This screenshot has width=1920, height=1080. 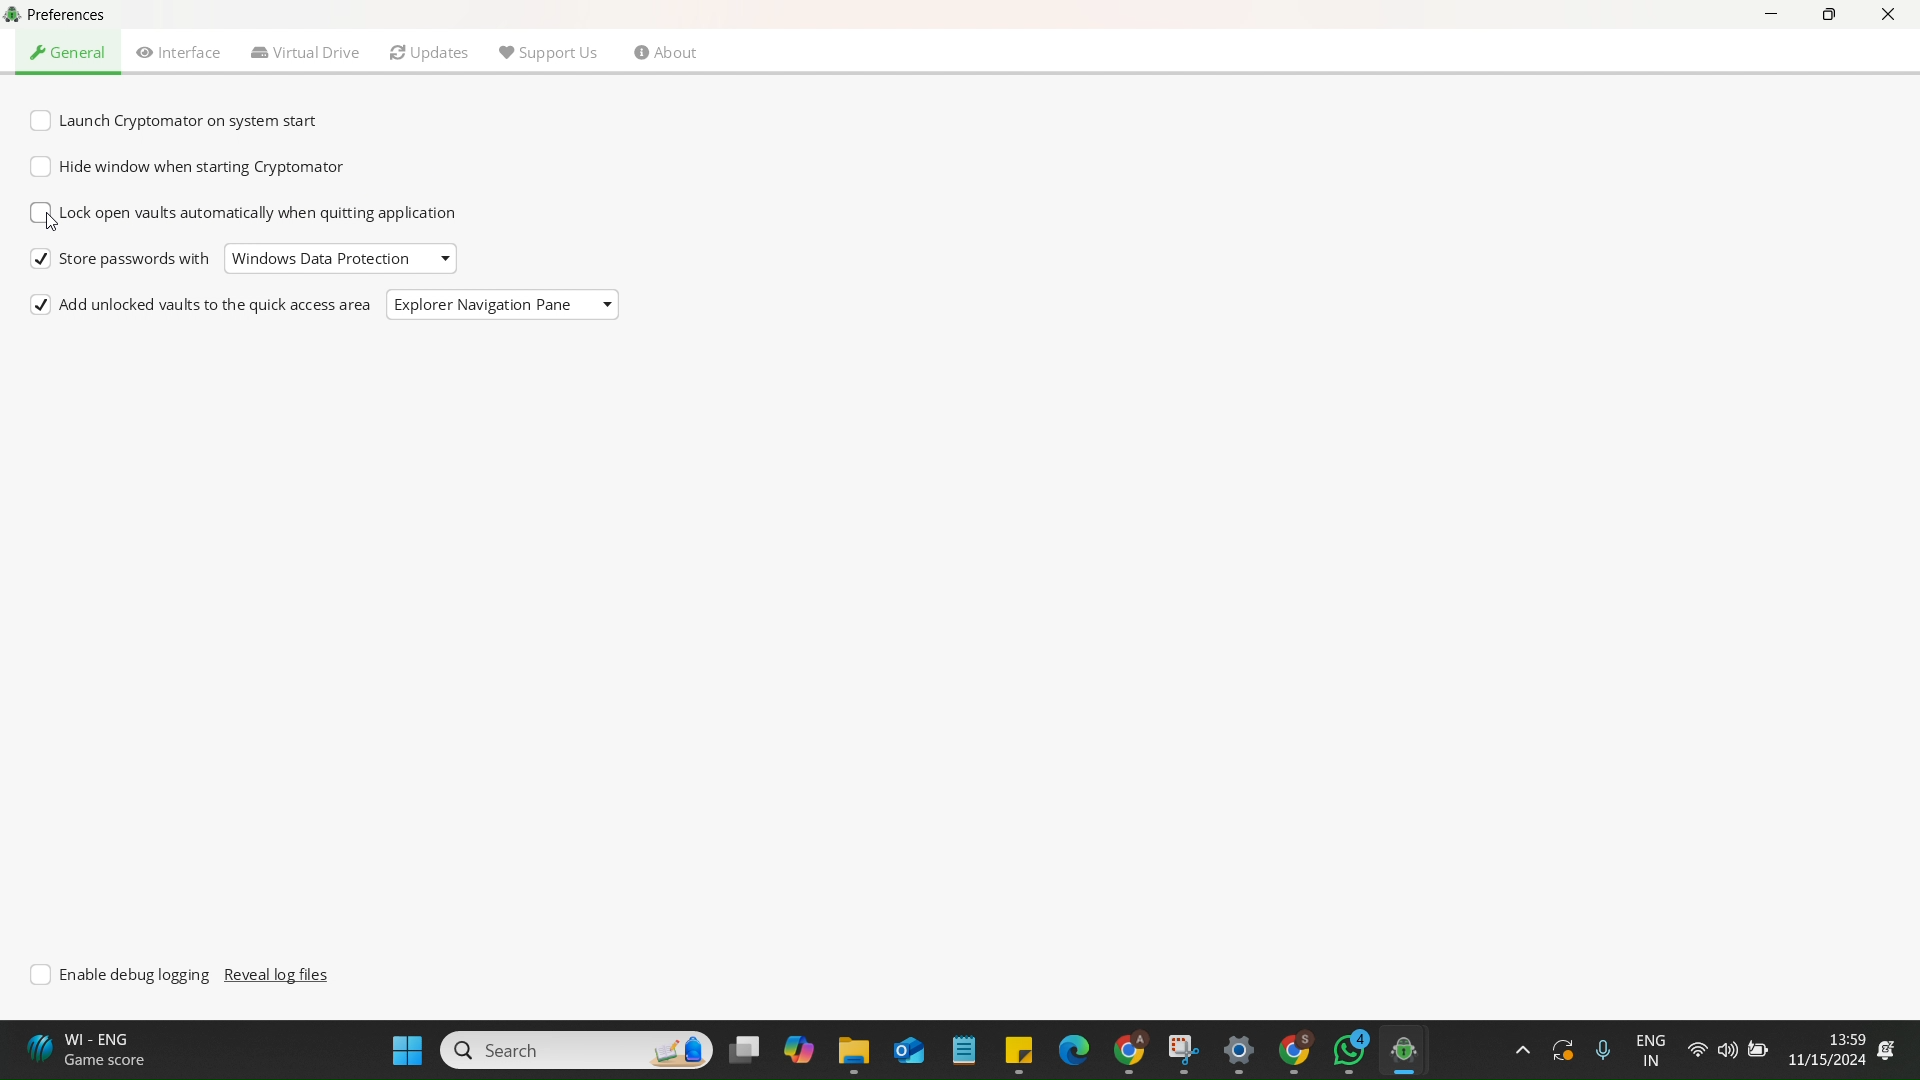 I want to click on Launch Cryptomator on System Start, so click(x=181, y=122).